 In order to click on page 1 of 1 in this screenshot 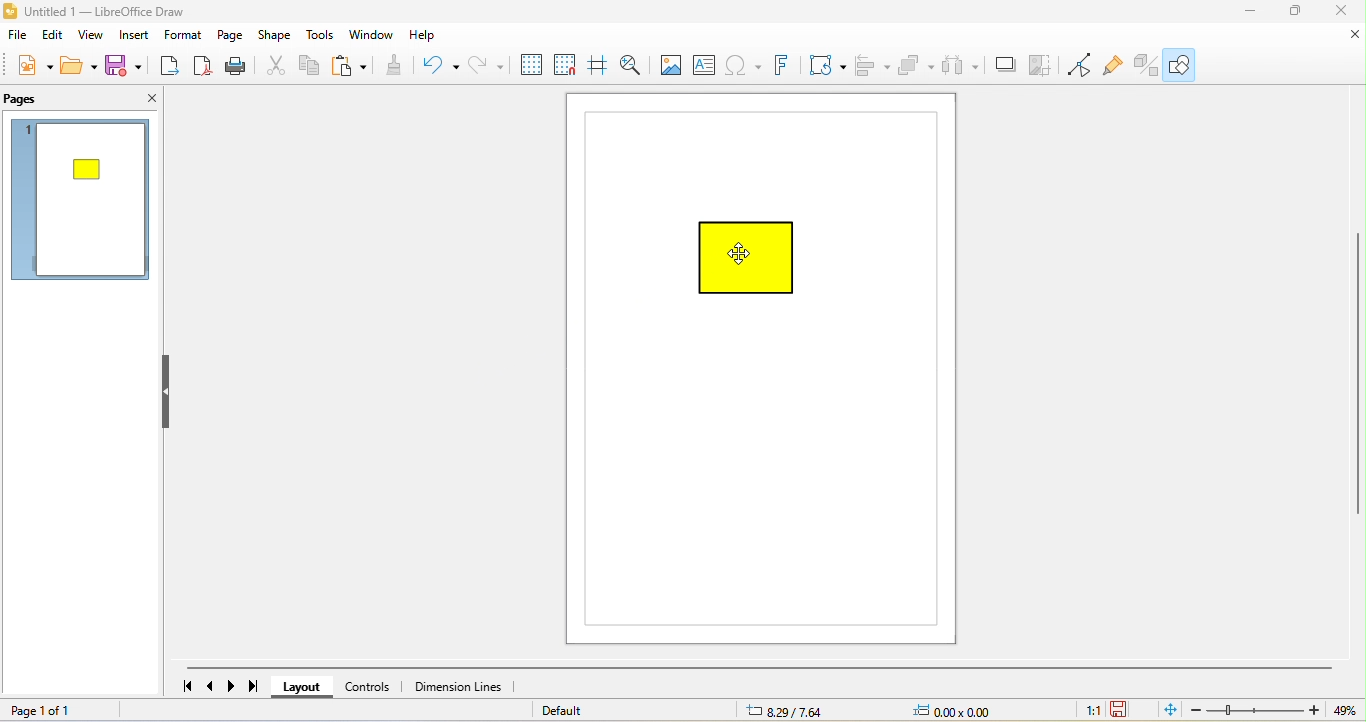, I will do `click(61, 711)`.